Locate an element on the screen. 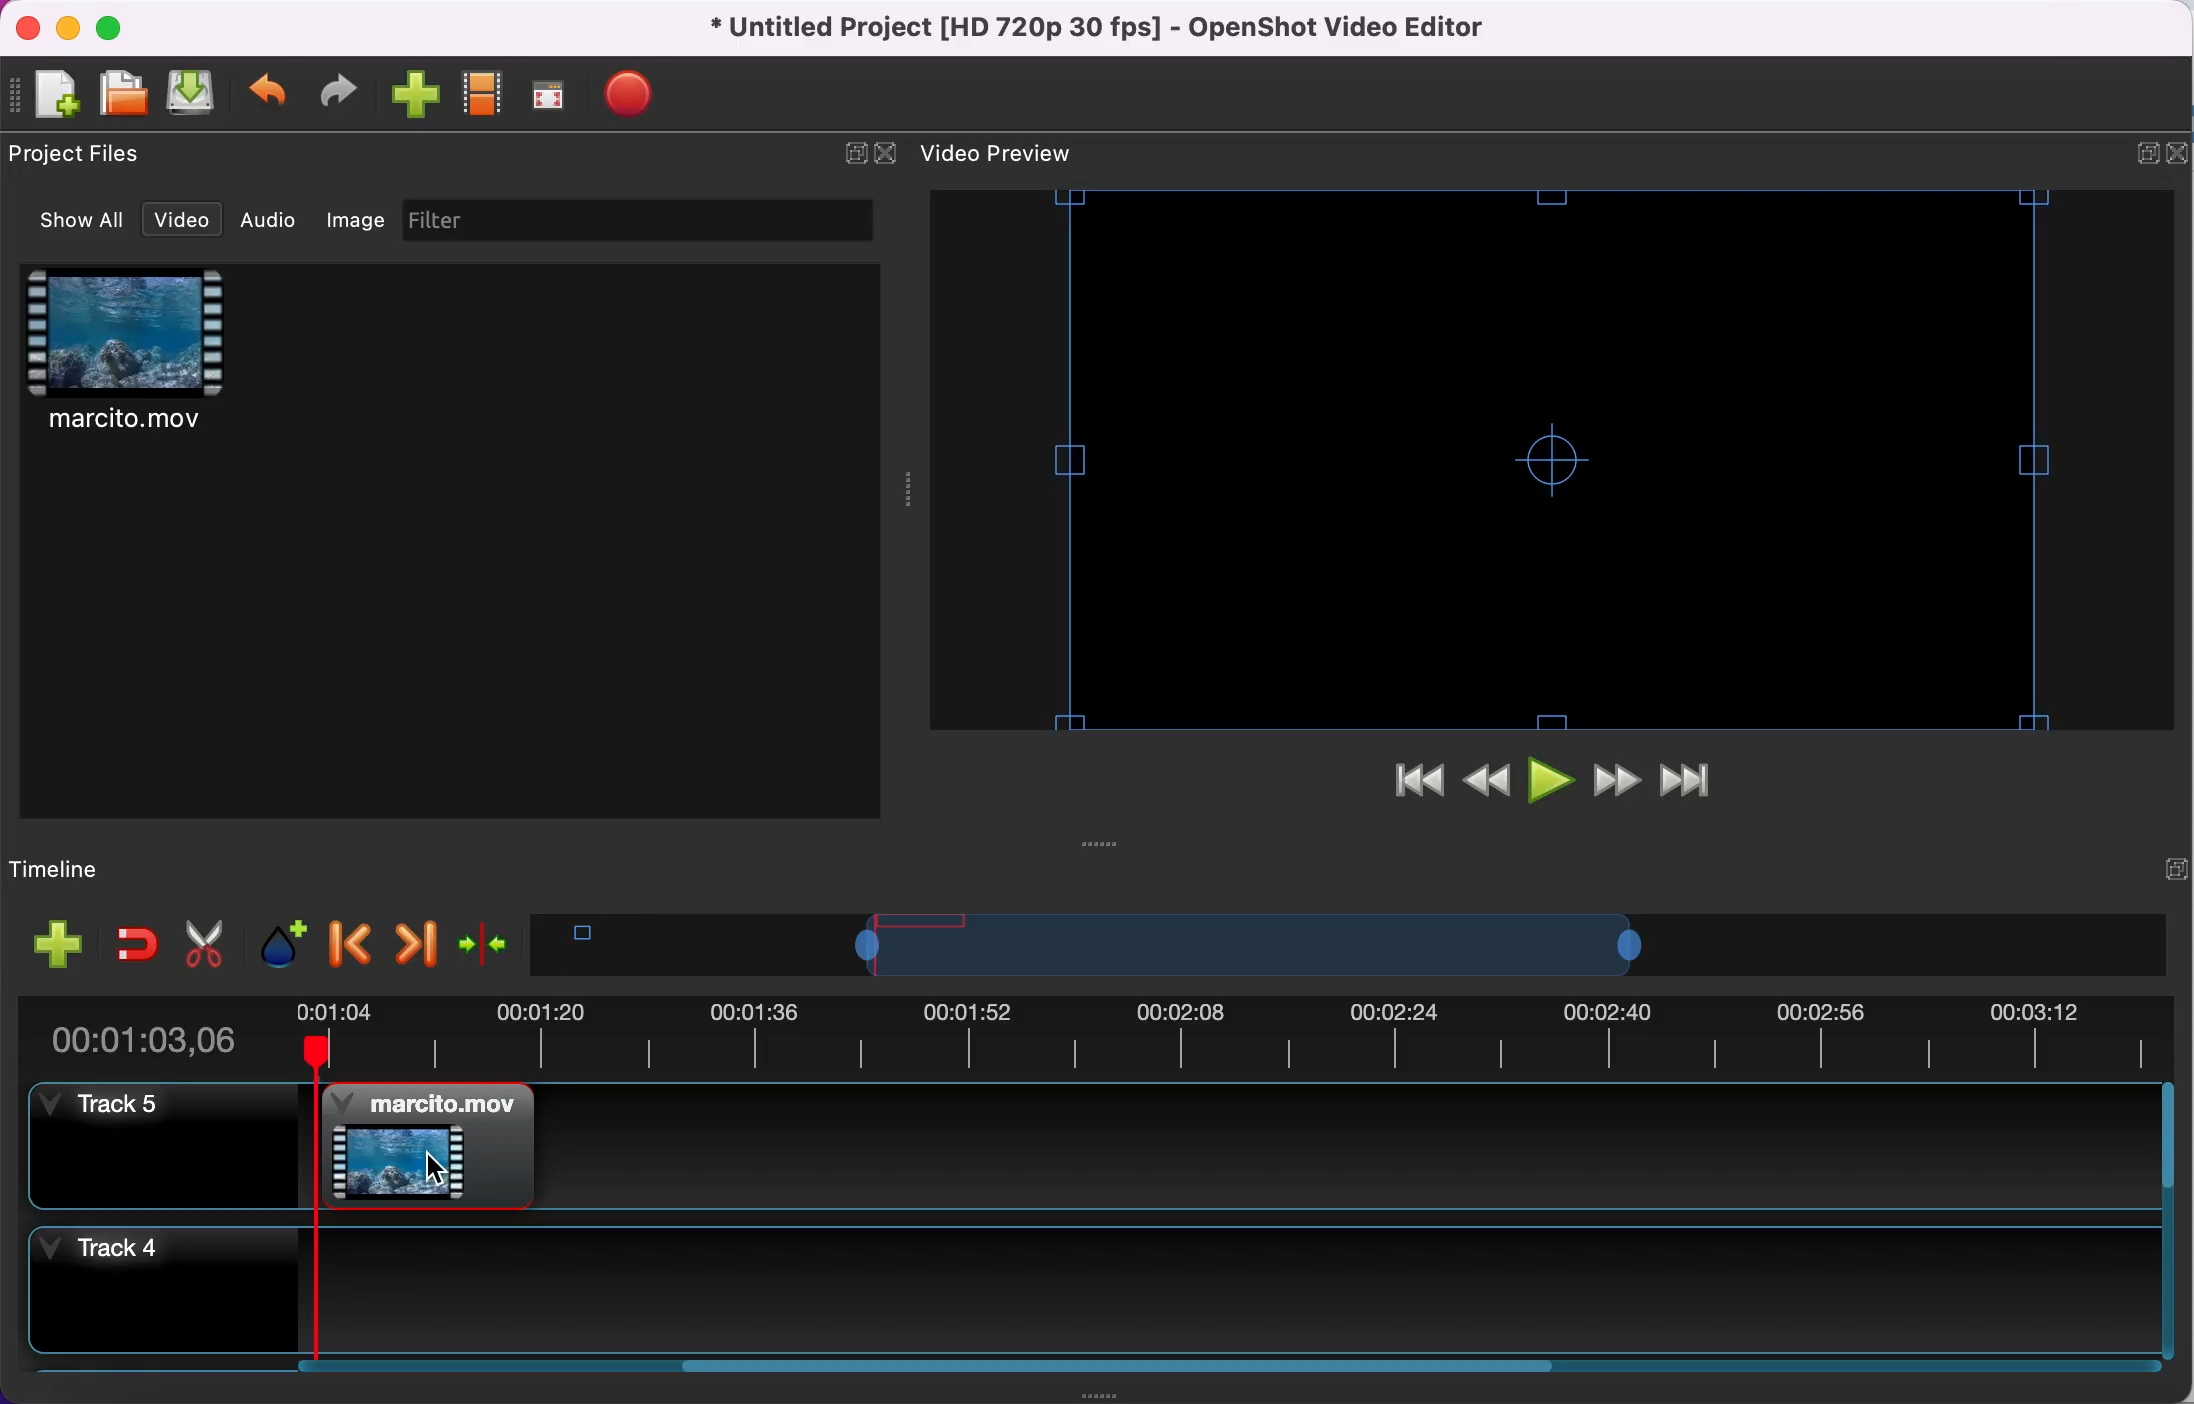 The height and width of the screenshot is (1404, 2194). previous marker is located at coordinates (350, 941).